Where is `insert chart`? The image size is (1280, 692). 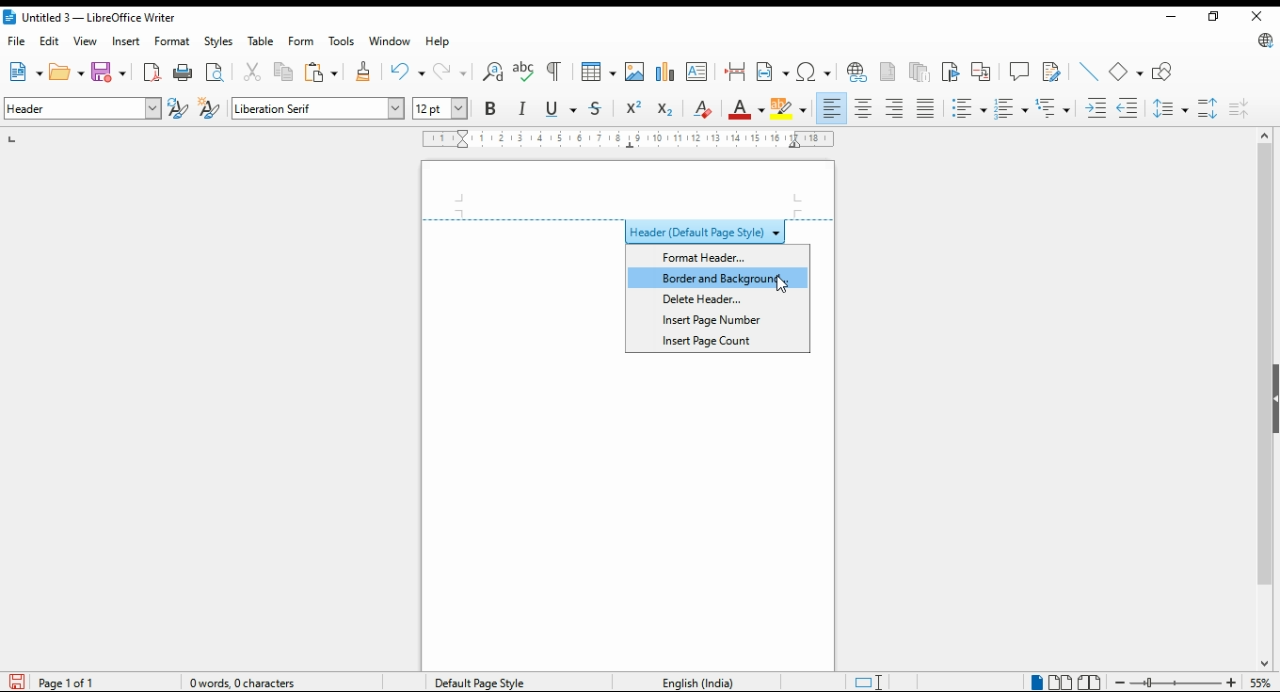
insert chart is located at coordinates (665, 72).